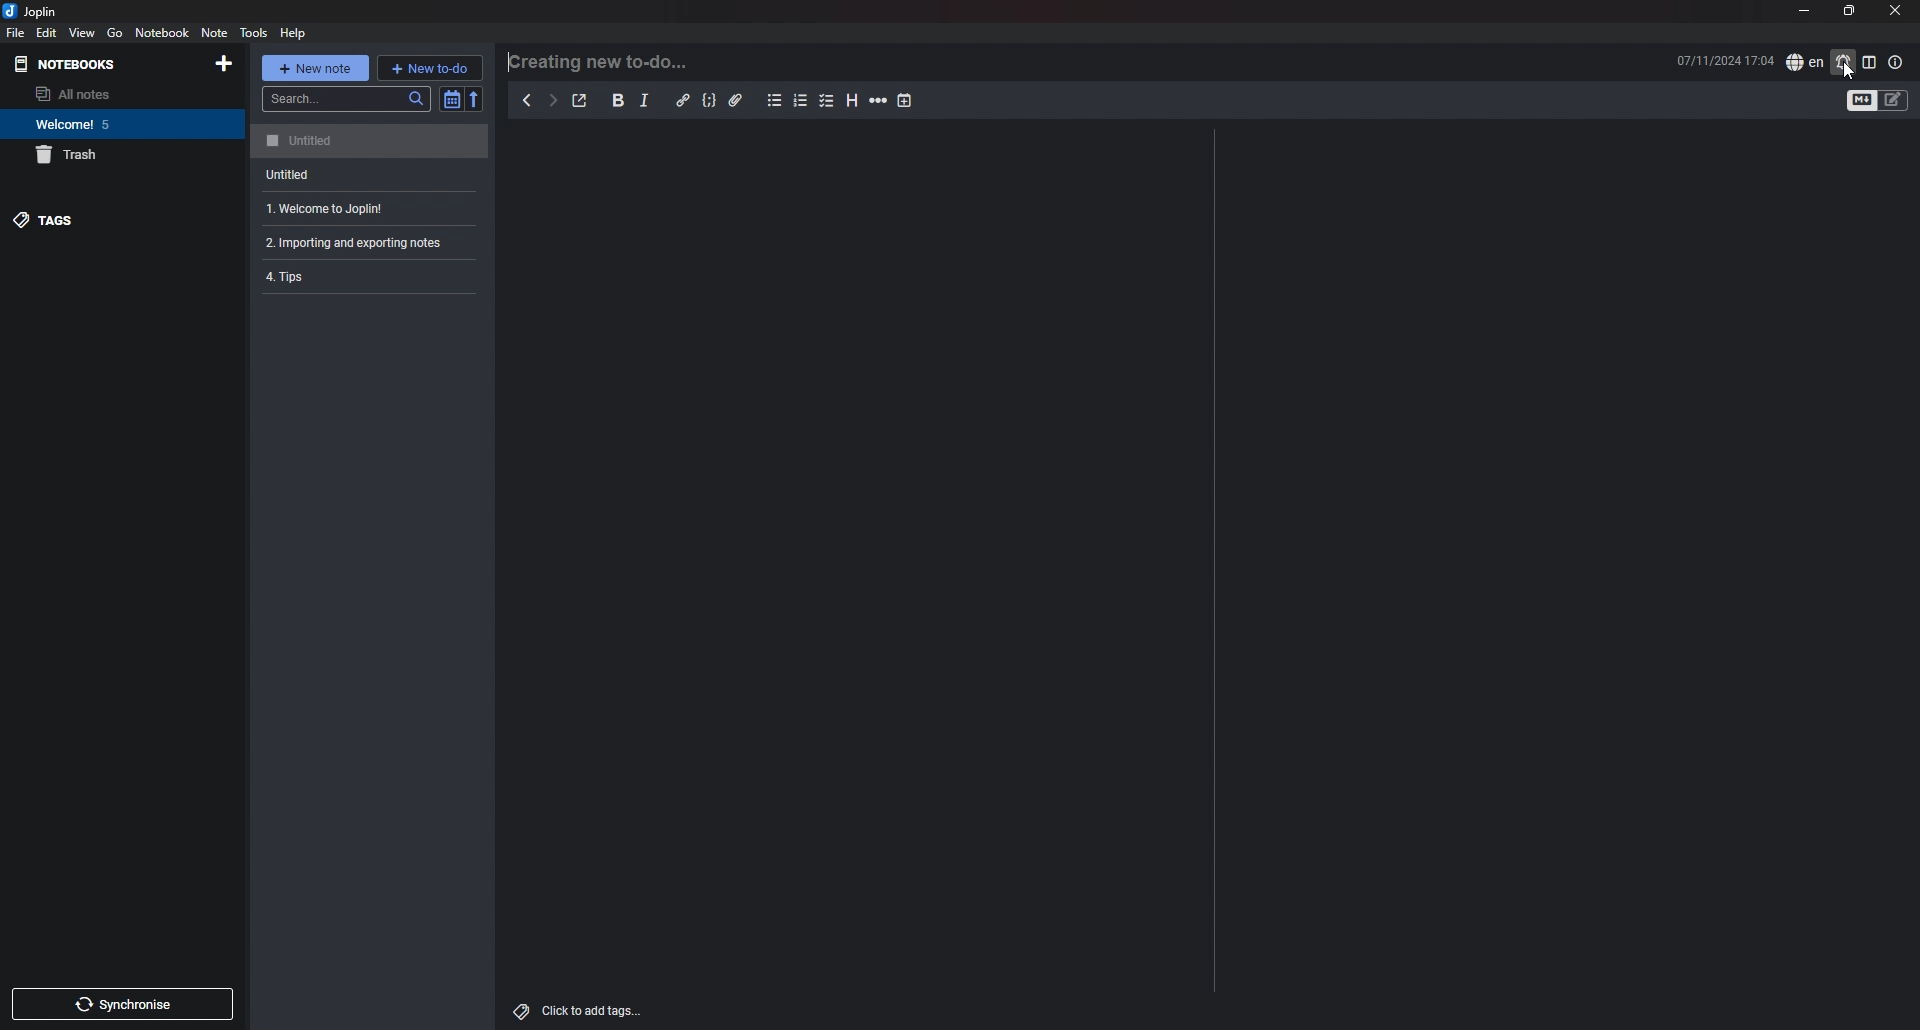 The height and width of the screenshot is (1030, 1920). What do you see at coordinates (1860, 100) in the screenshot?
I see `toggle editor` at bounding box center [1860, 100].